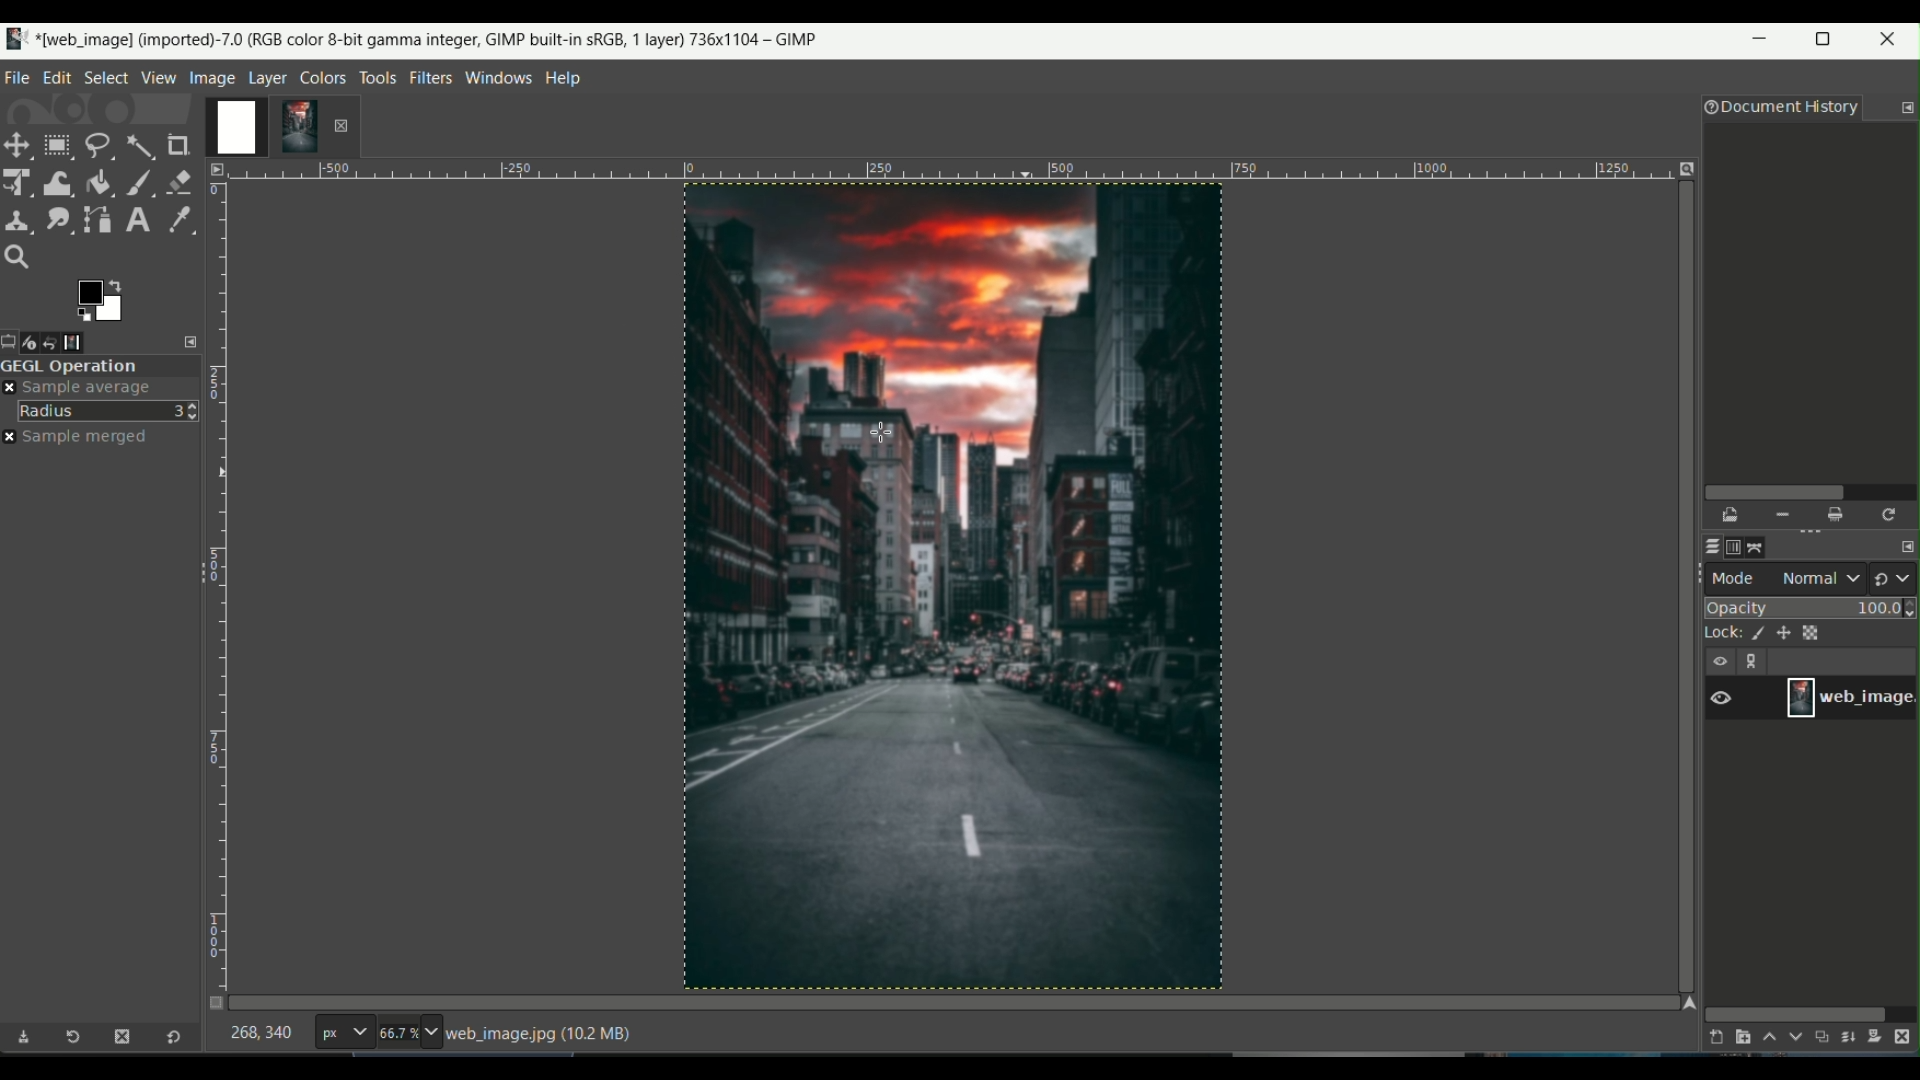  What do you see at coordinates (1762, 545) in the screenshot?
I see `paths` at bounding box center [1762, 545].